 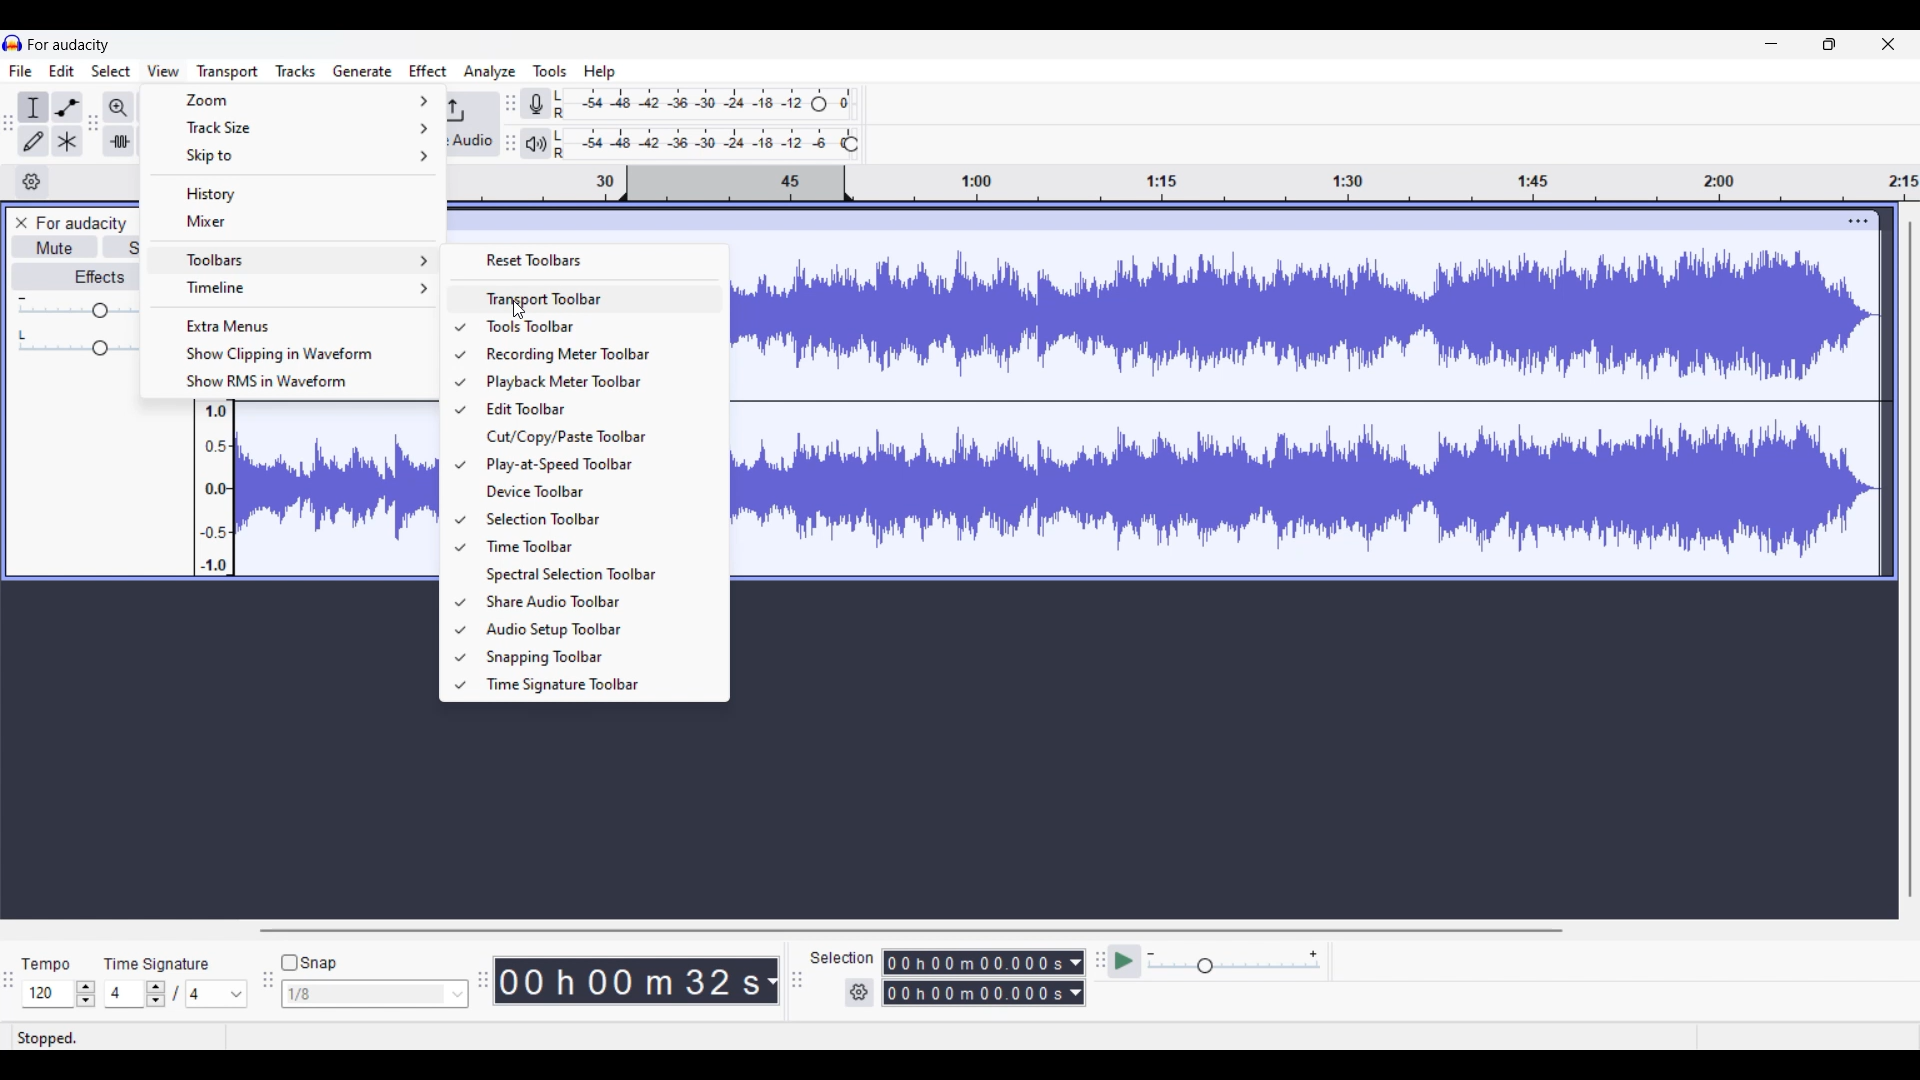 I want to click on Toolbar options, so click(x=294, y=259).